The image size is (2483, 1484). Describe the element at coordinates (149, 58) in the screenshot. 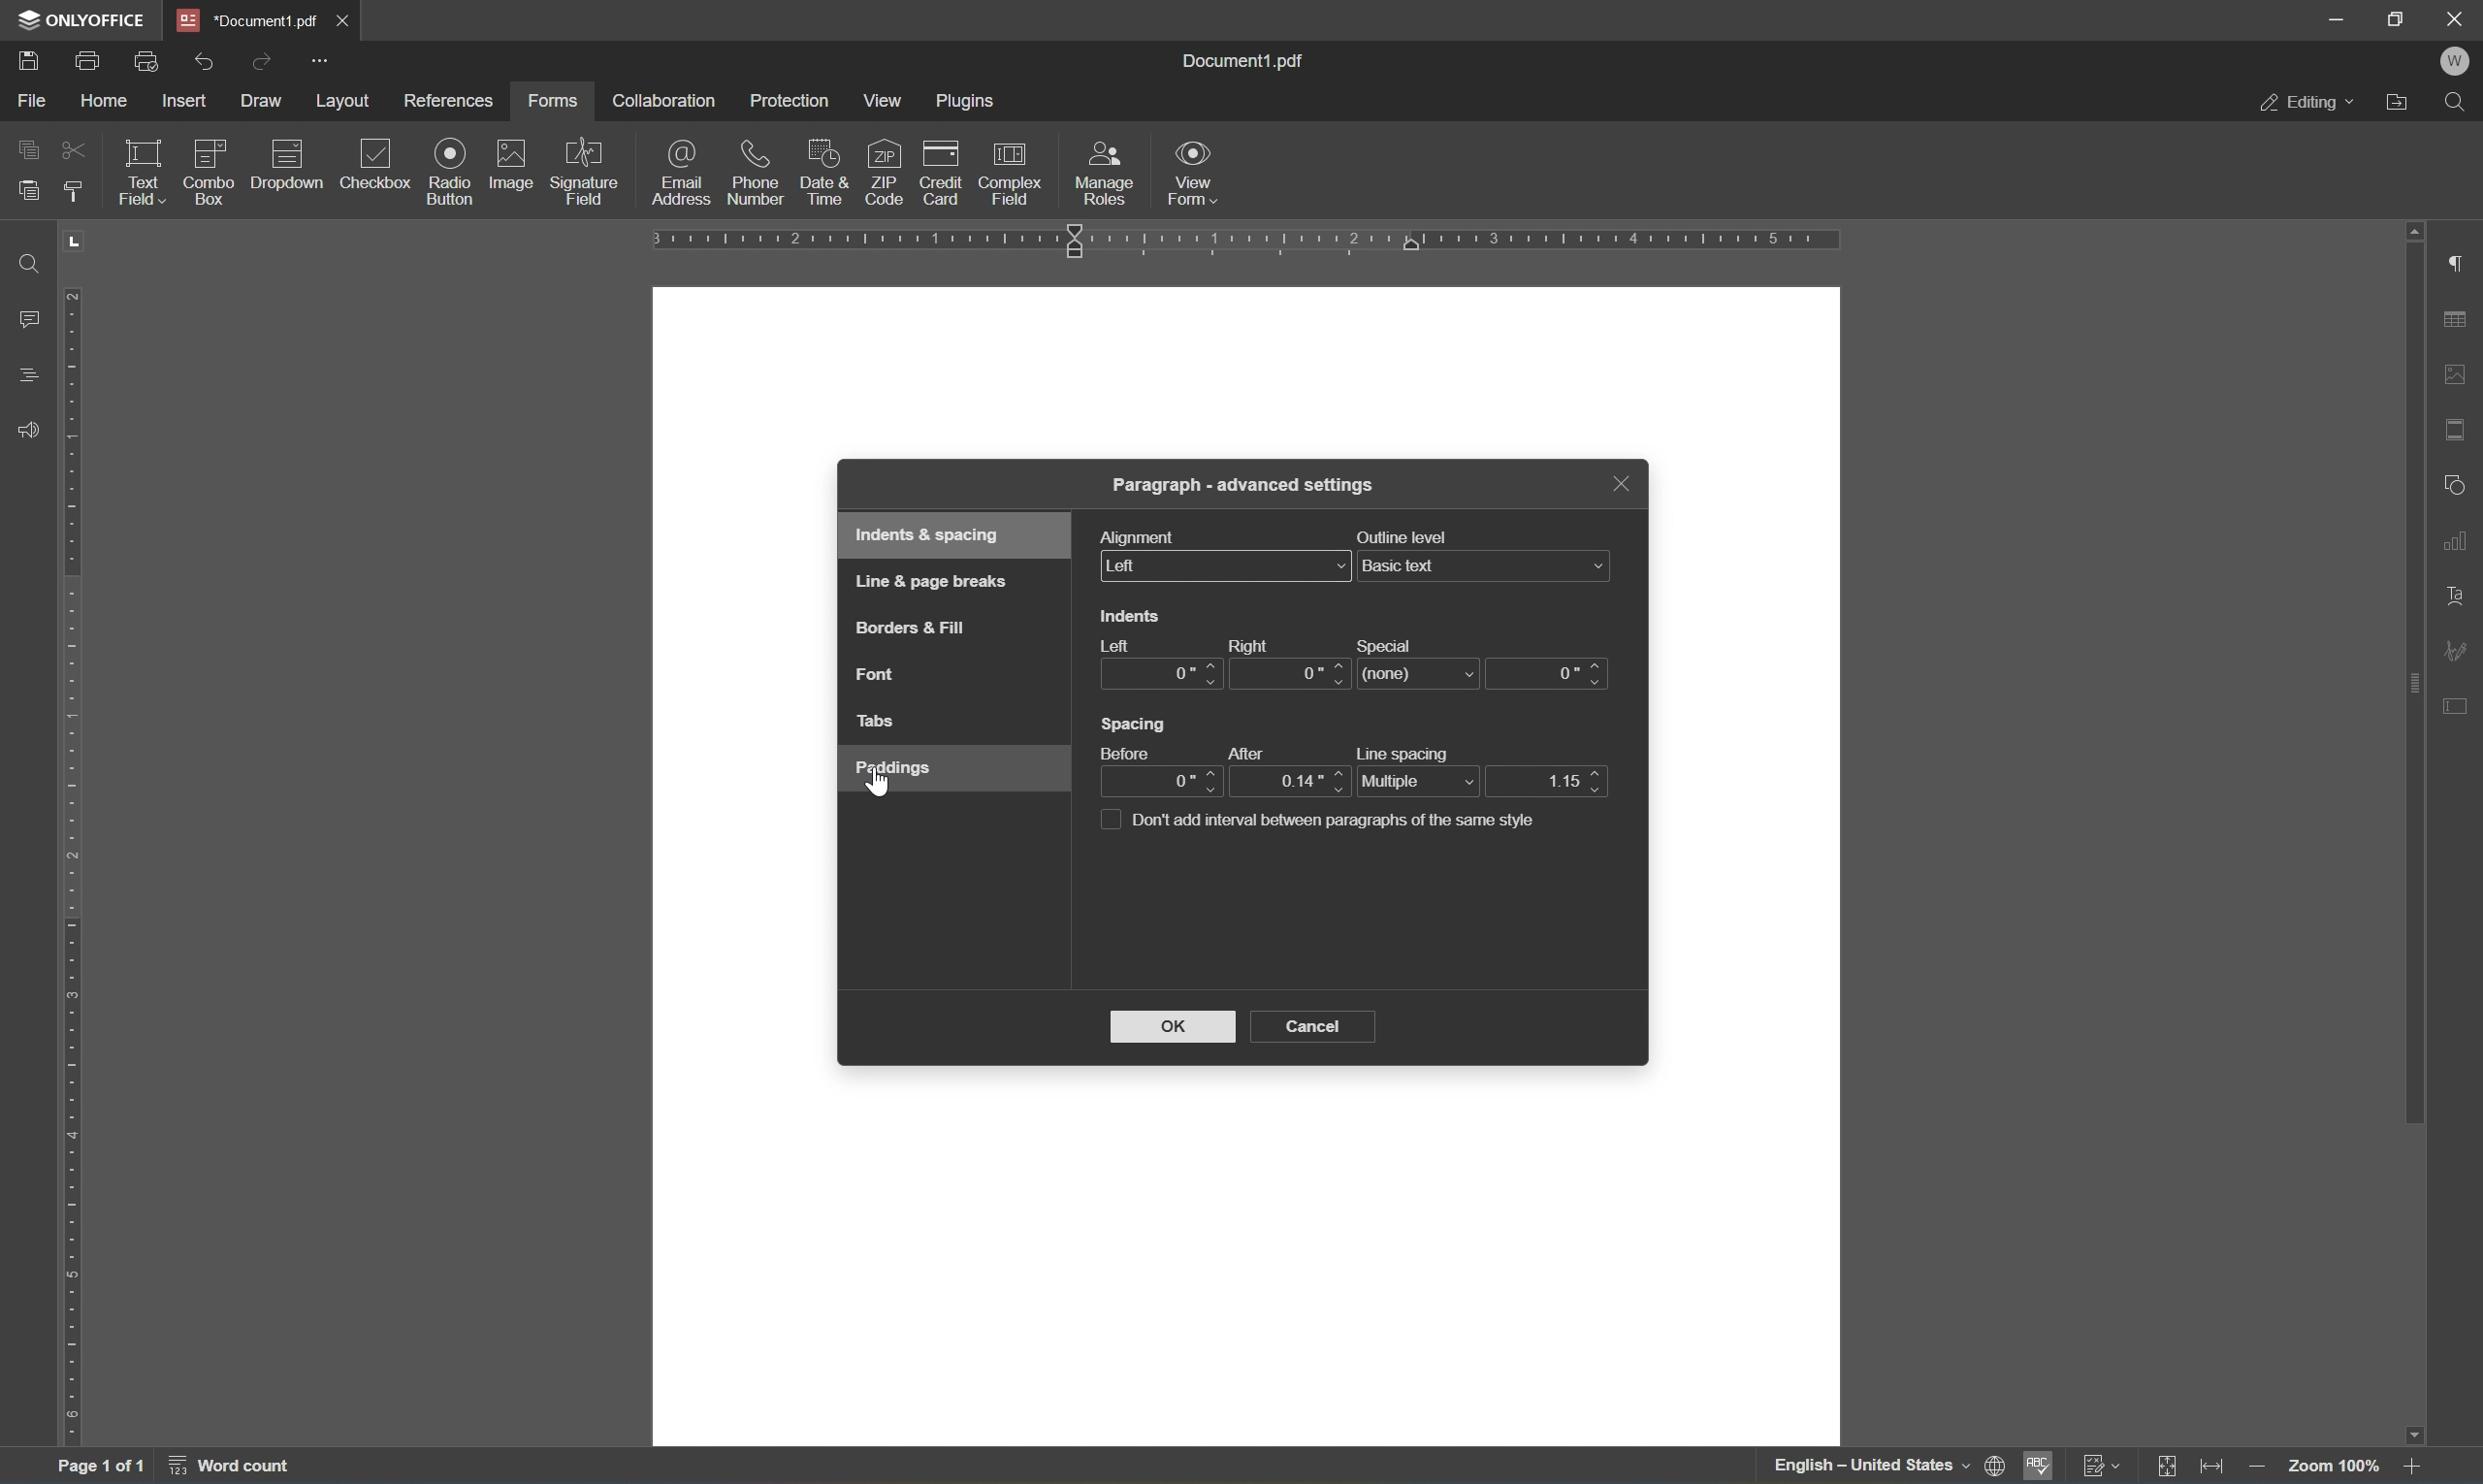

I see `print preview` at that location.